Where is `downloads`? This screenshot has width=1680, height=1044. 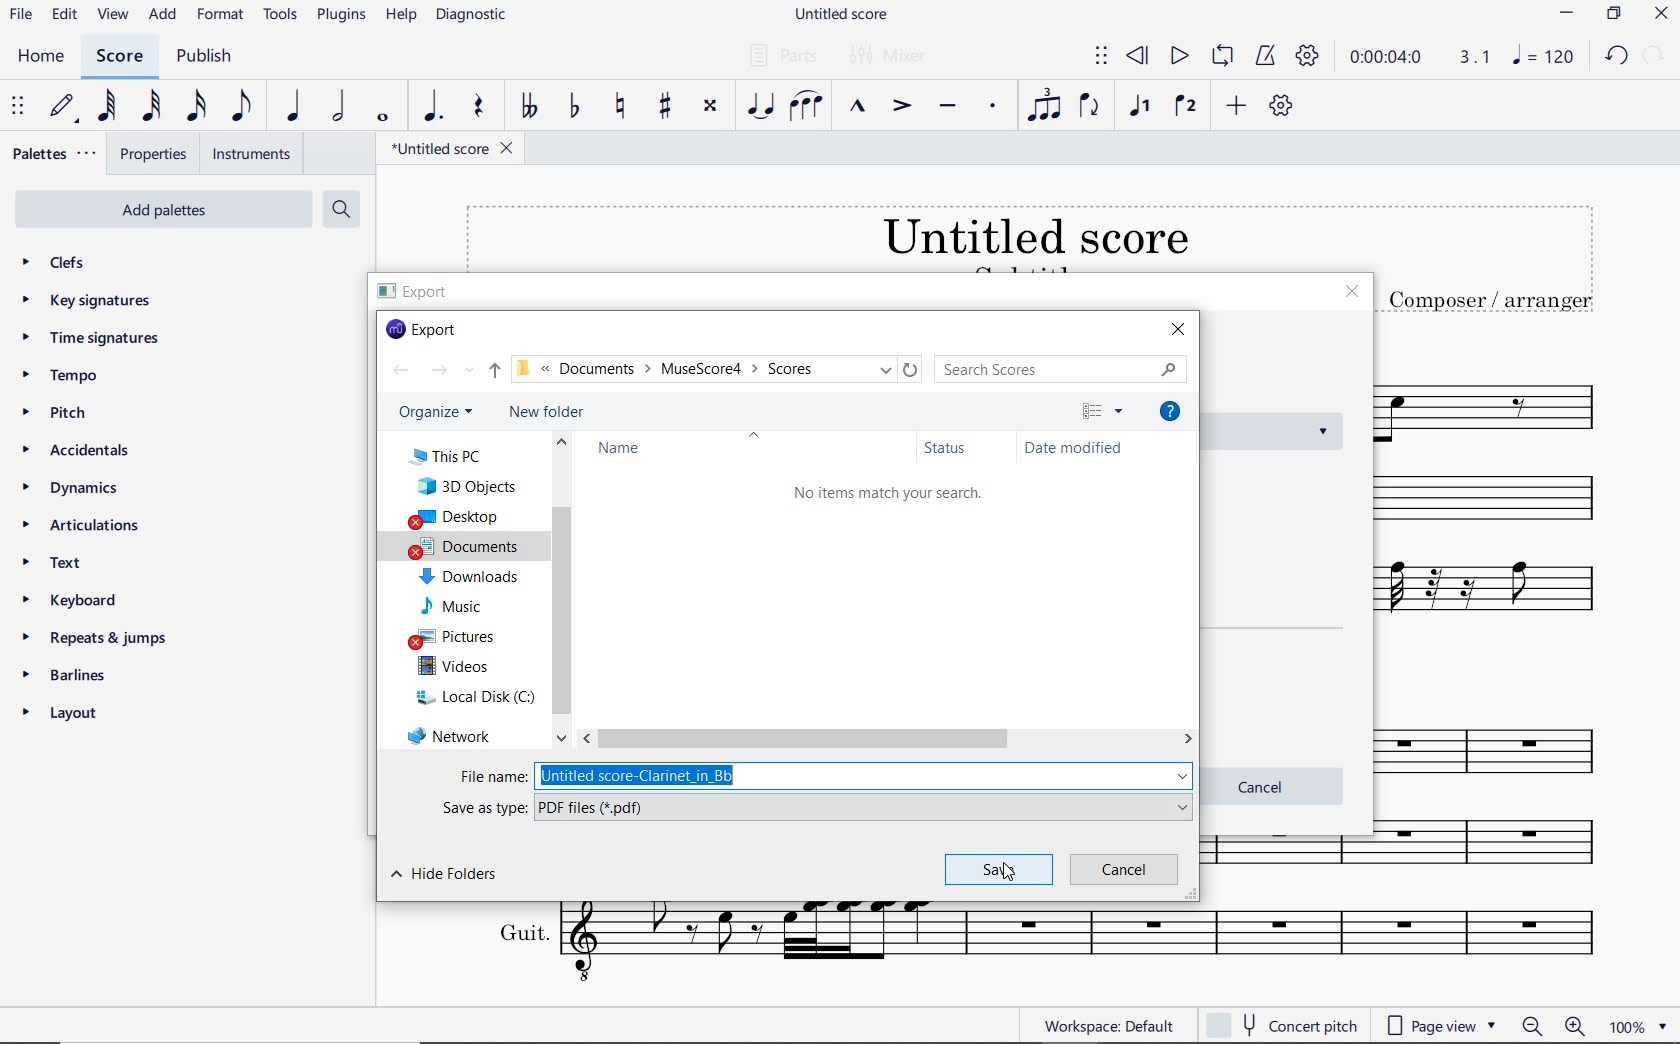 downloads is located at coordinates (471, 575).